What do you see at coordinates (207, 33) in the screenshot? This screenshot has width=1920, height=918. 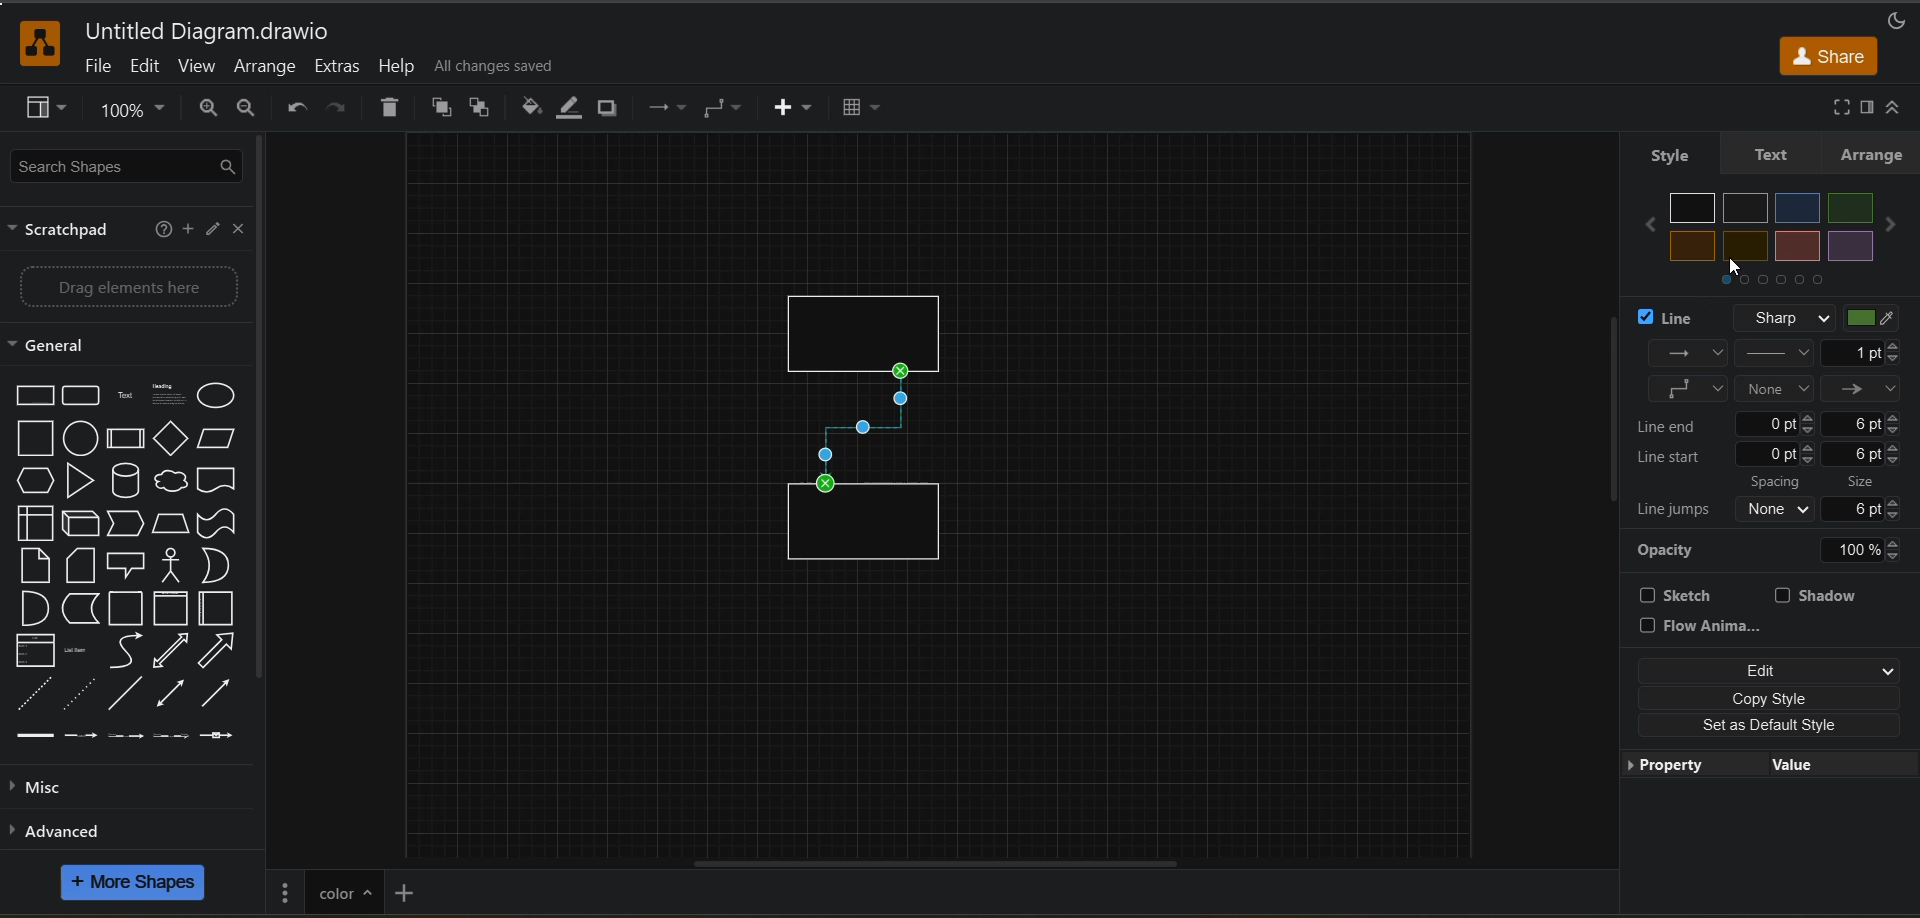 I see `file name and app title` at bounding box center [207, 33].